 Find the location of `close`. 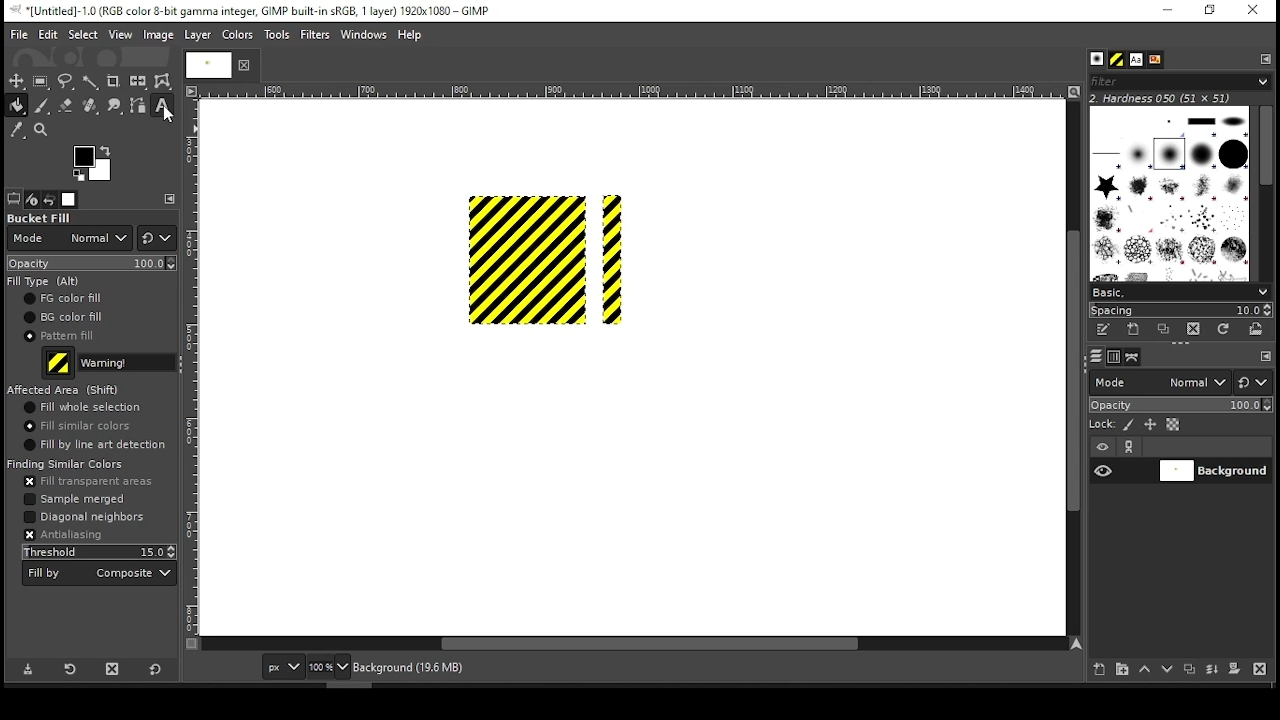

close is located at coordinates (242, 65).